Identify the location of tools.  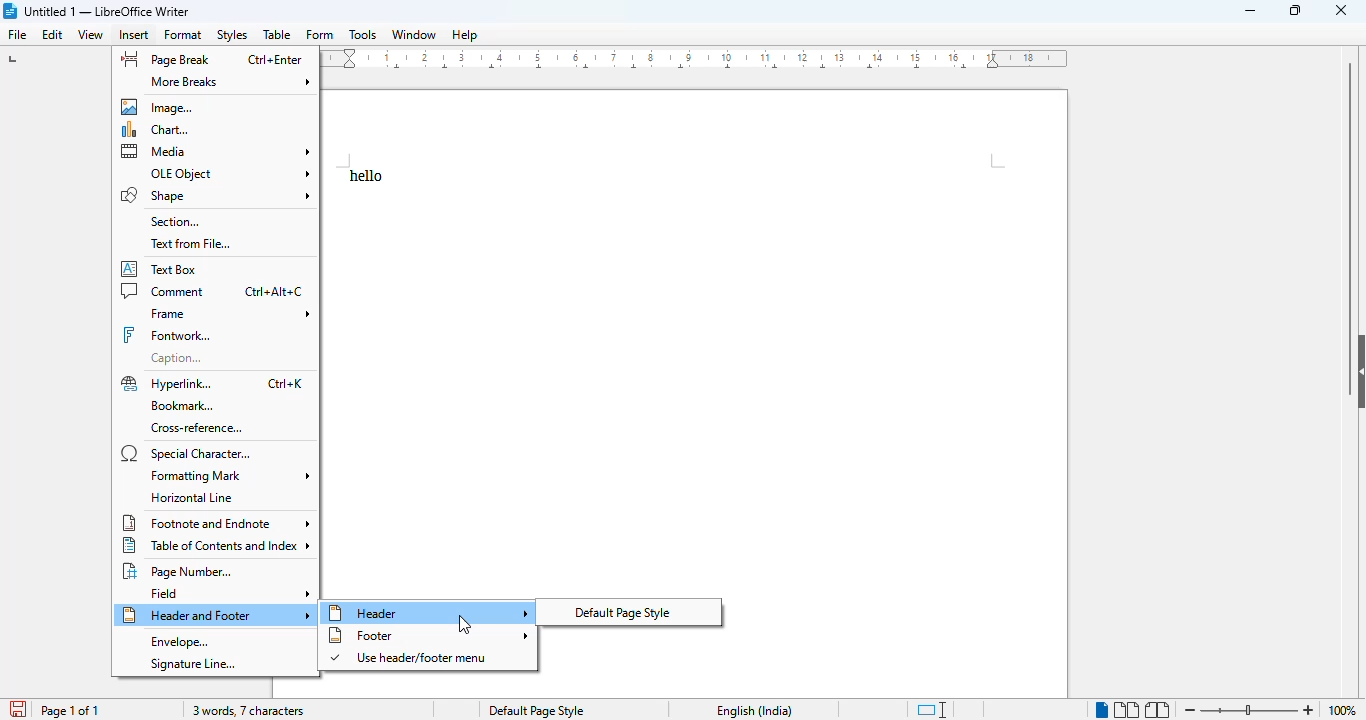
(362, 34).